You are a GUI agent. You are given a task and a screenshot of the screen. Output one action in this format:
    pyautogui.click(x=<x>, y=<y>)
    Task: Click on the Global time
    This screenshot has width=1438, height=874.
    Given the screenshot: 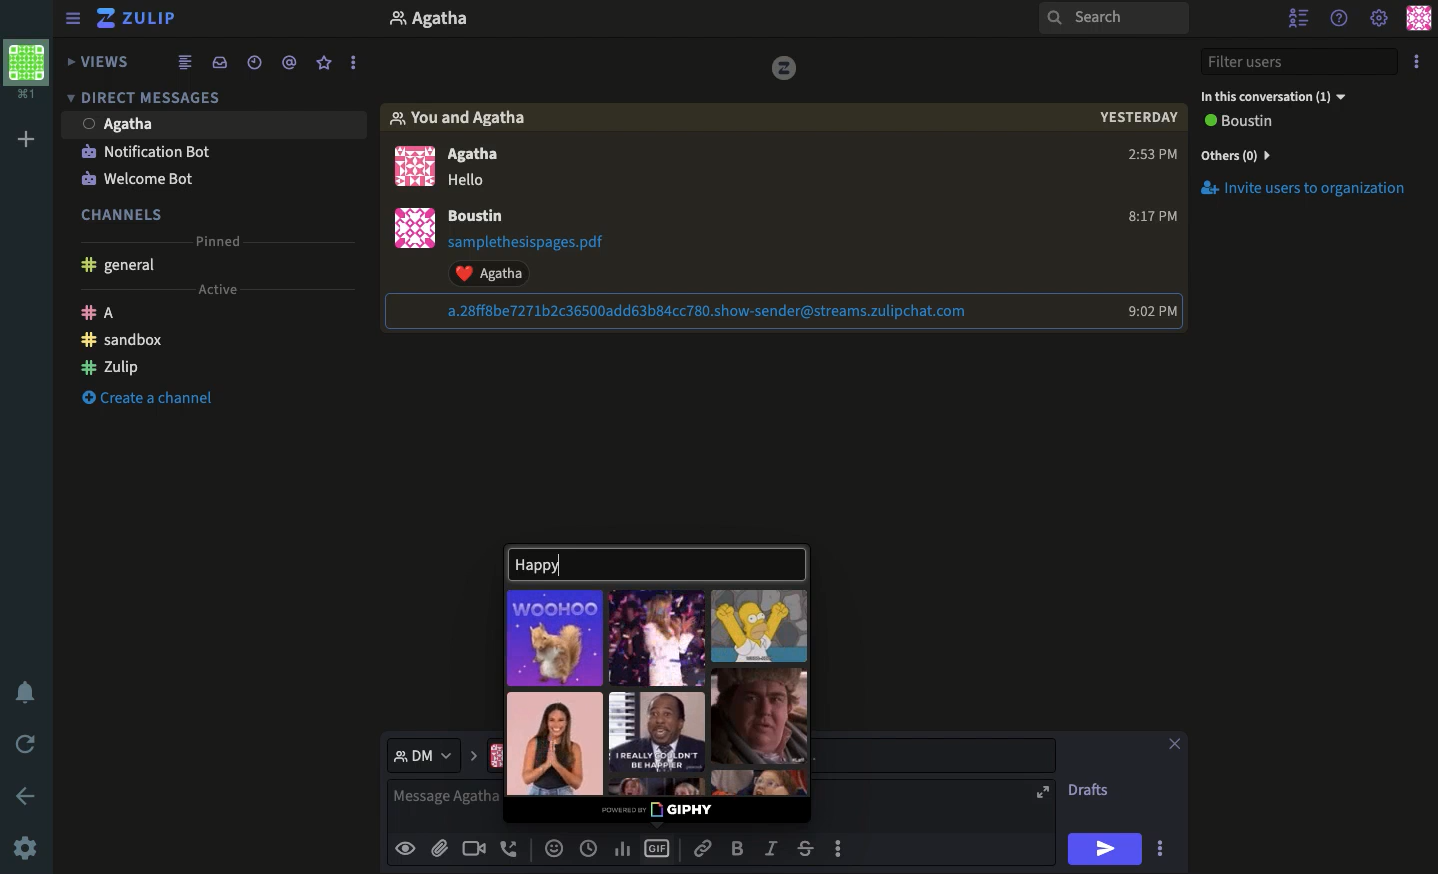 What is the action you would take?
    pyautogui.click(x=589, y=847)
    